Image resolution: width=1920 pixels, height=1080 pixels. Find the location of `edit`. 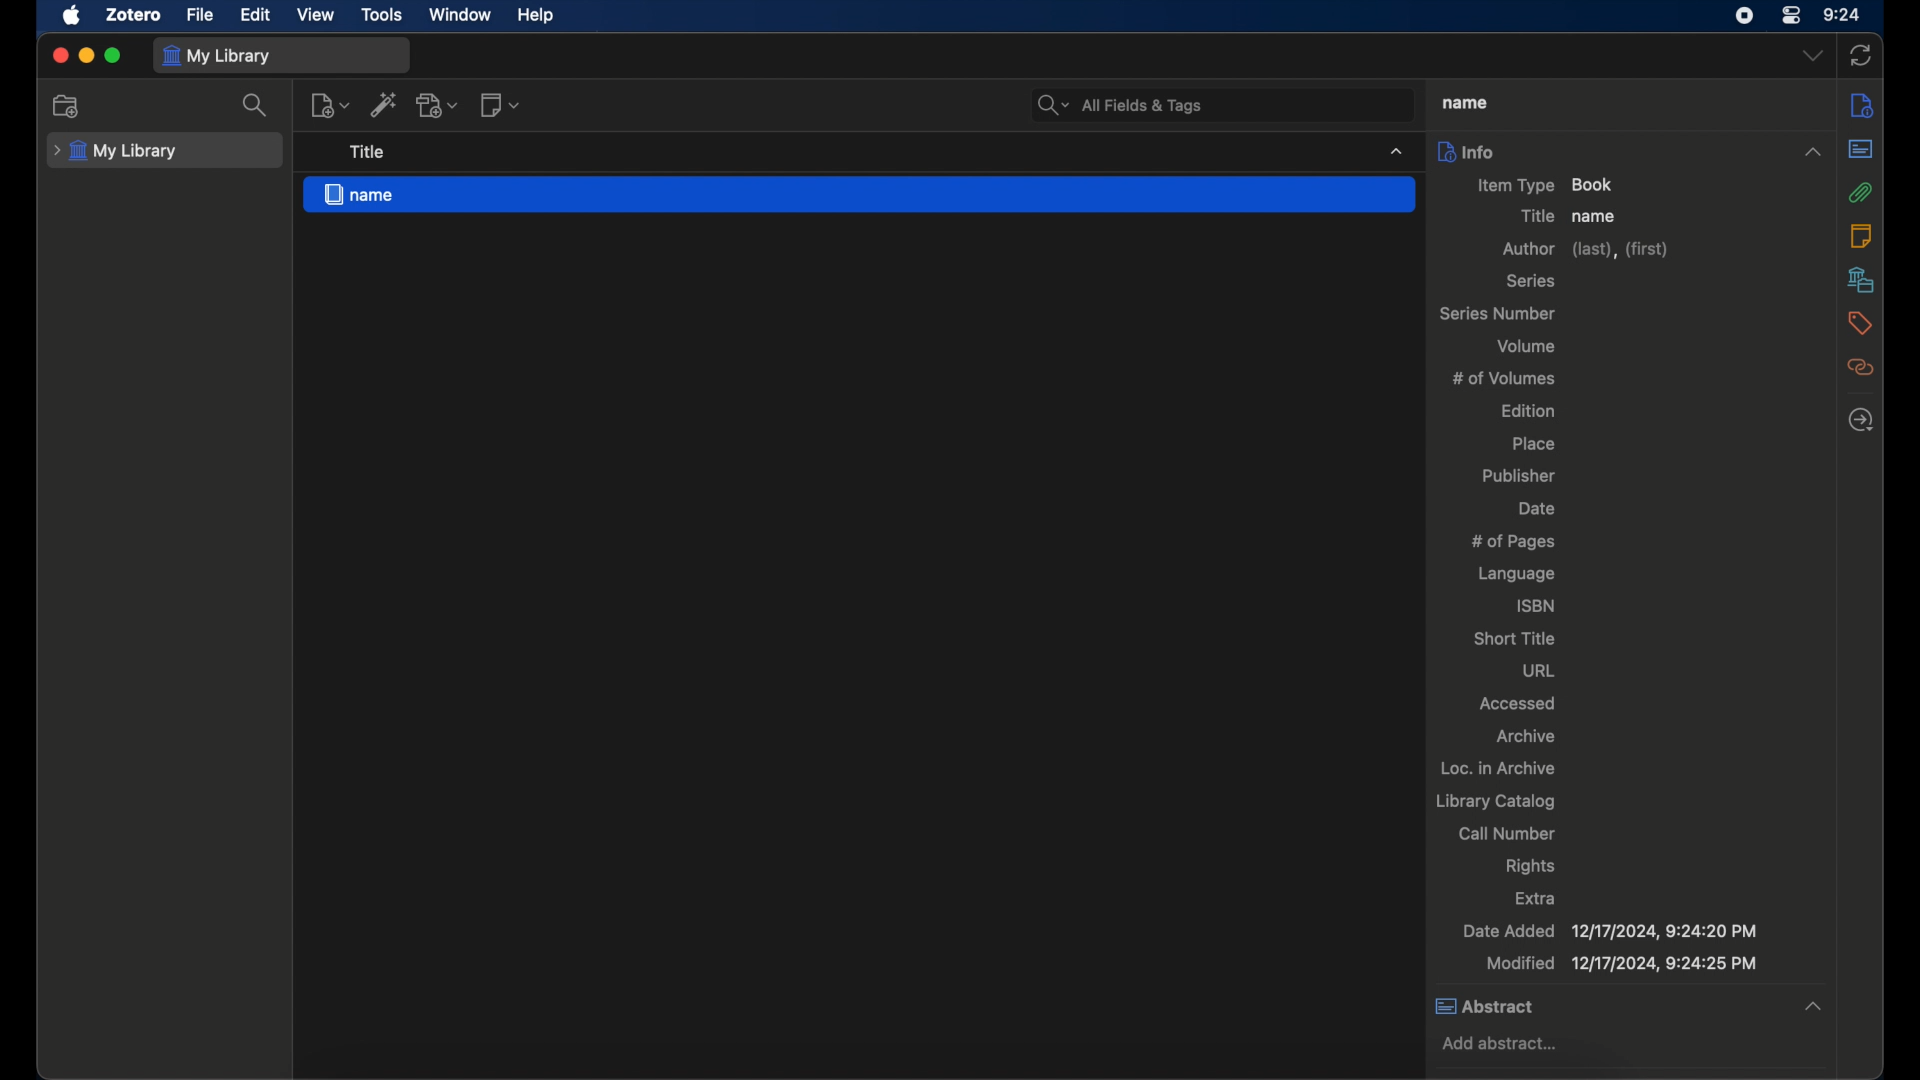

edit is located at coordinates (256, 15).